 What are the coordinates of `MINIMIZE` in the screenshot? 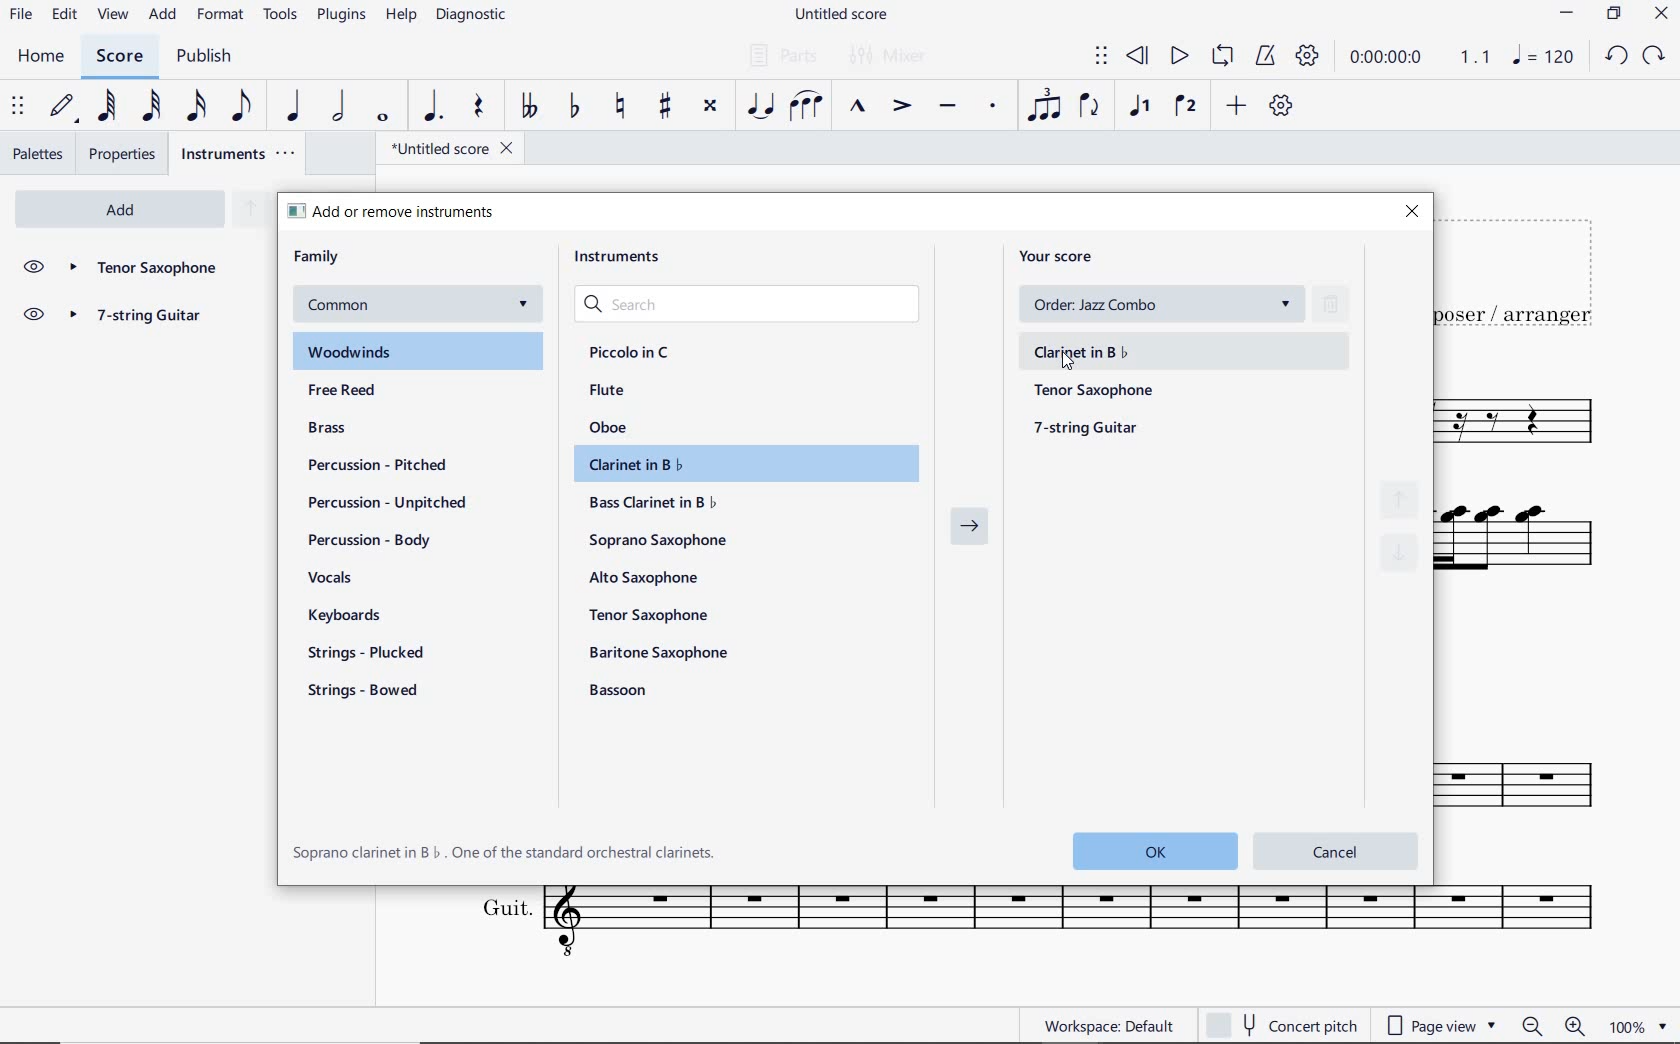 It's located at (1568, 15).